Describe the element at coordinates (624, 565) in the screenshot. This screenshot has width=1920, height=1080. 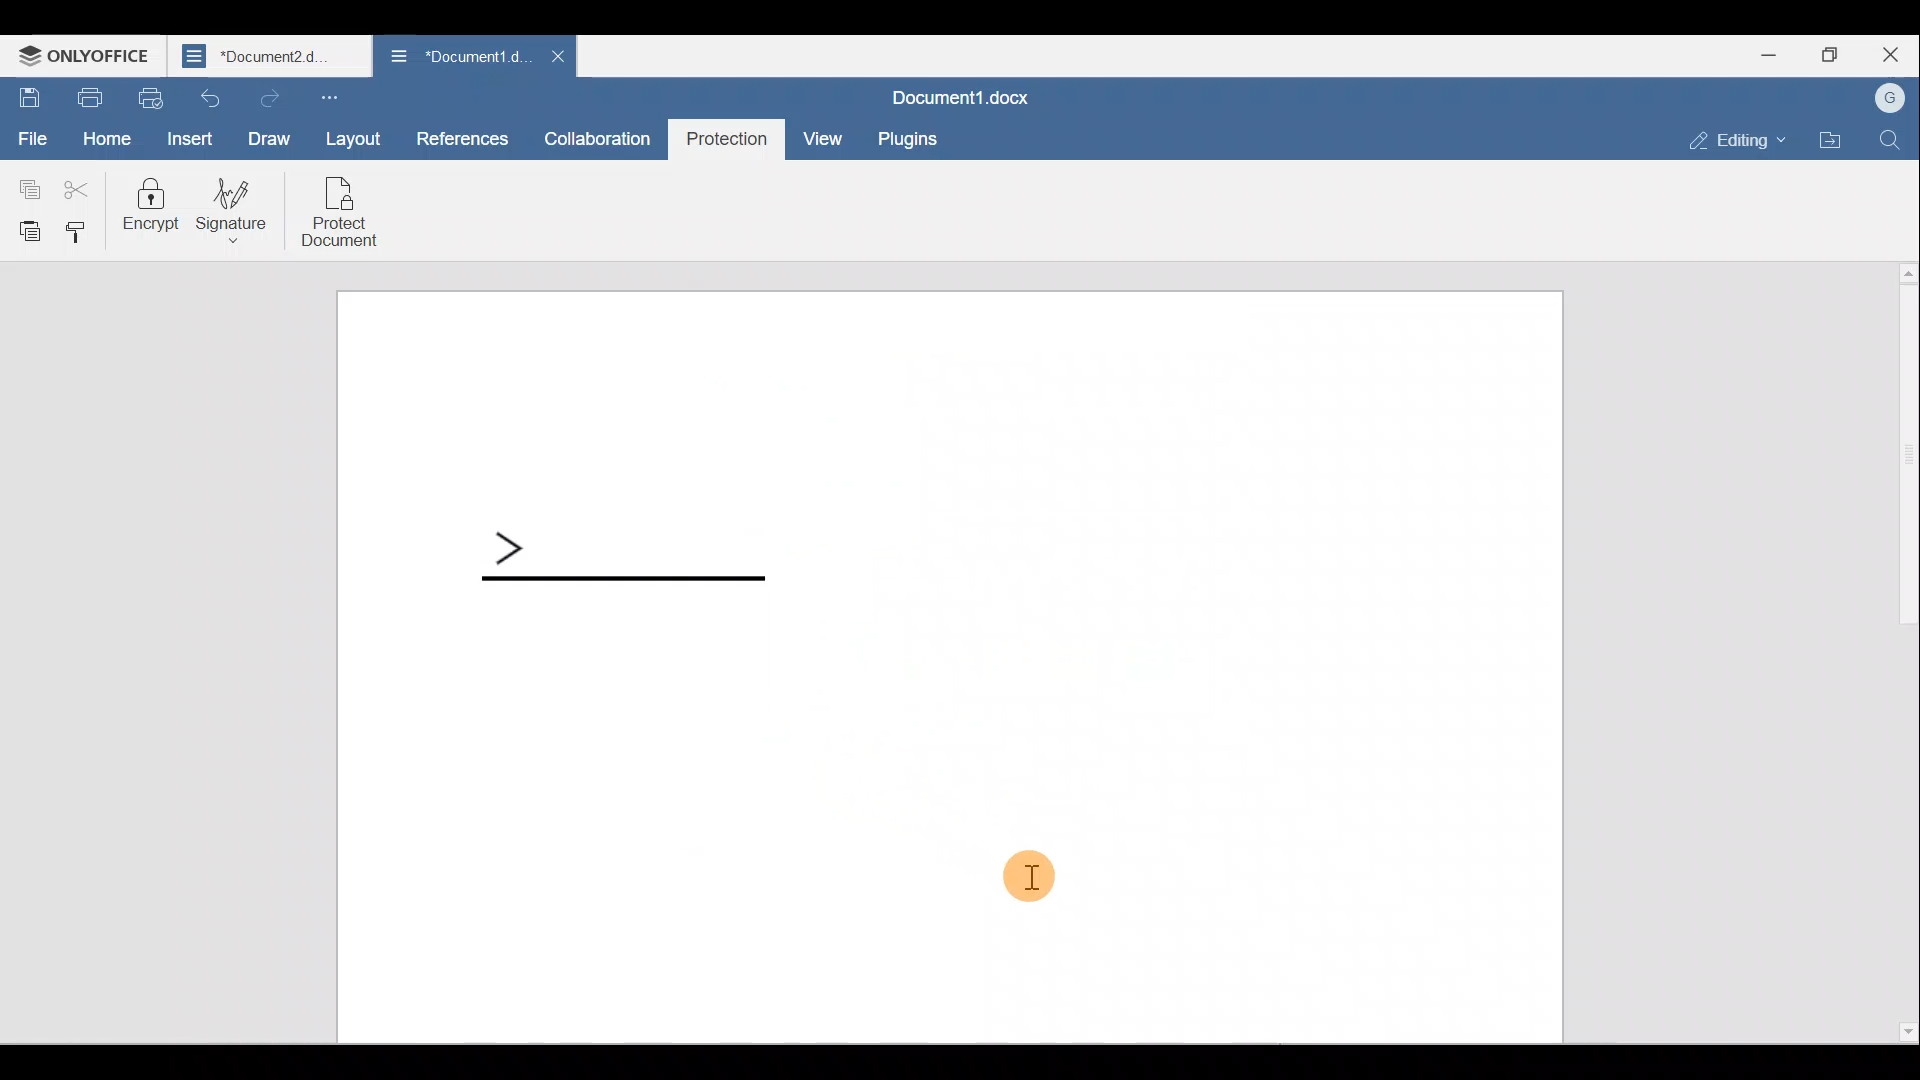
I see `Signature line` at that location.